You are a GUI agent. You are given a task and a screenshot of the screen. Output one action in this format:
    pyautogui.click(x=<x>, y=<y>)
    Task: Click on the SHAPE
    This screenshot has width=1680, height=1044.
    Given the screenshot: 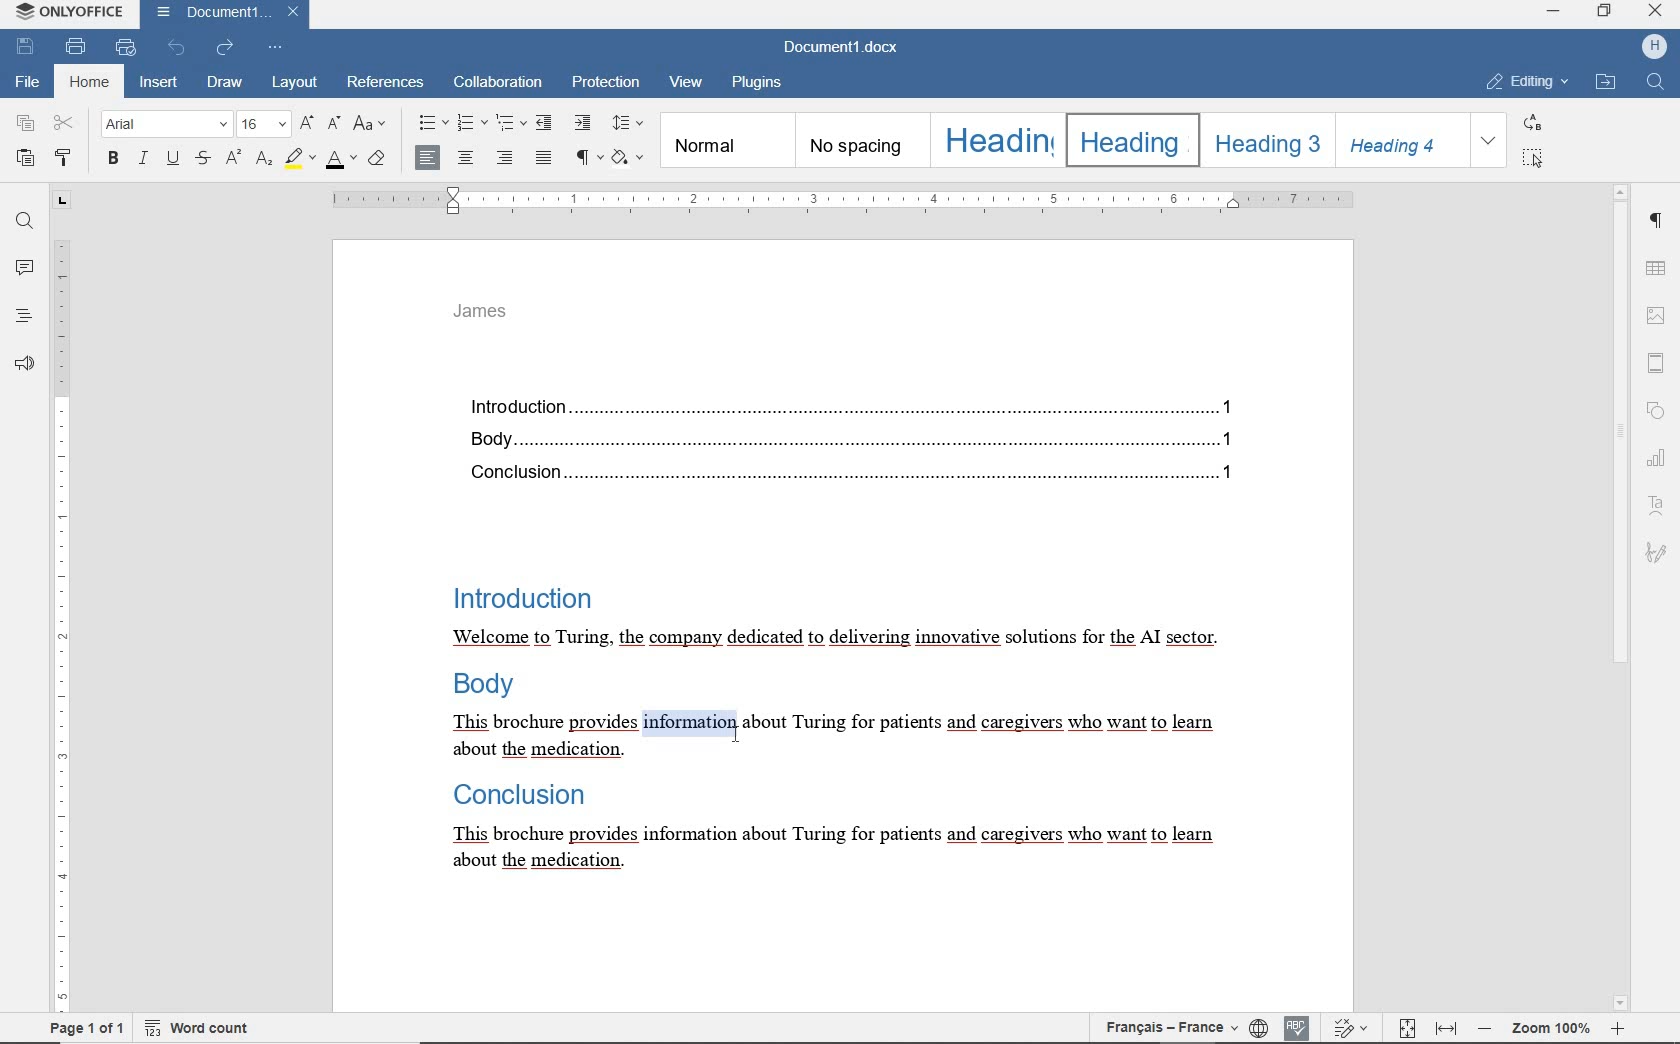 What is the action you would take?
    pyautogui.click(x=1654, y=409)
    